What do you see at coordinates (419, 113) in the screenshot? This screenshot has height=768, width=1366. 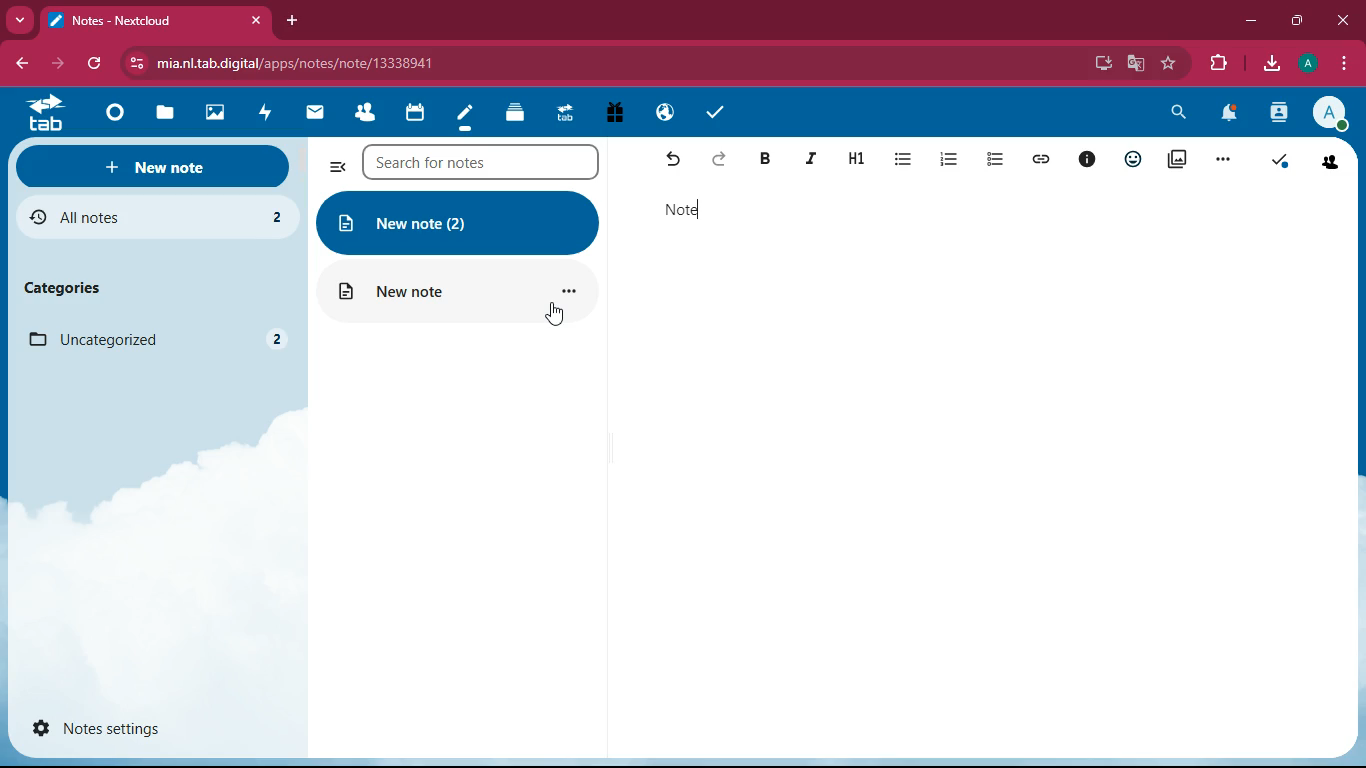 I see `calendar` at bounding box center [419, 113].